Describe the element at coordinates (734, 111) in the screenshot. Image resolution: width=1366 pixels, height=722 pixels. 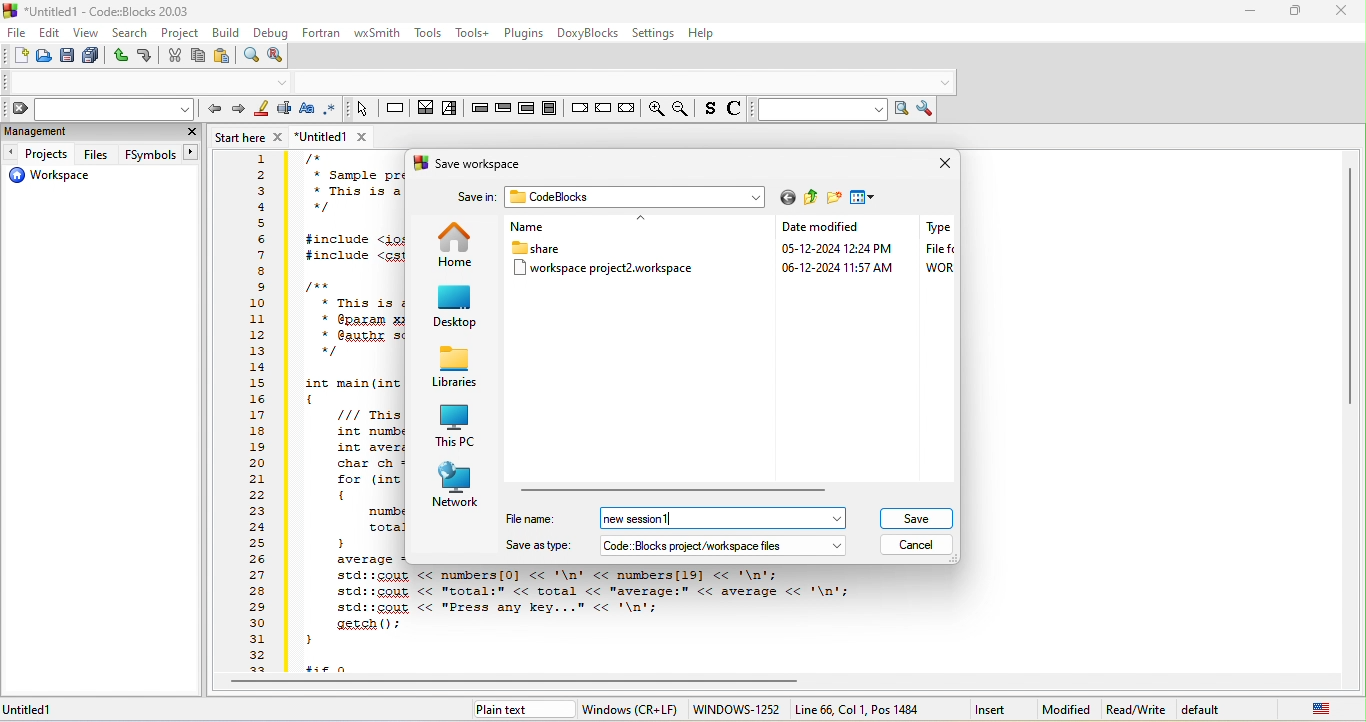
I see `toggle source` at that location.